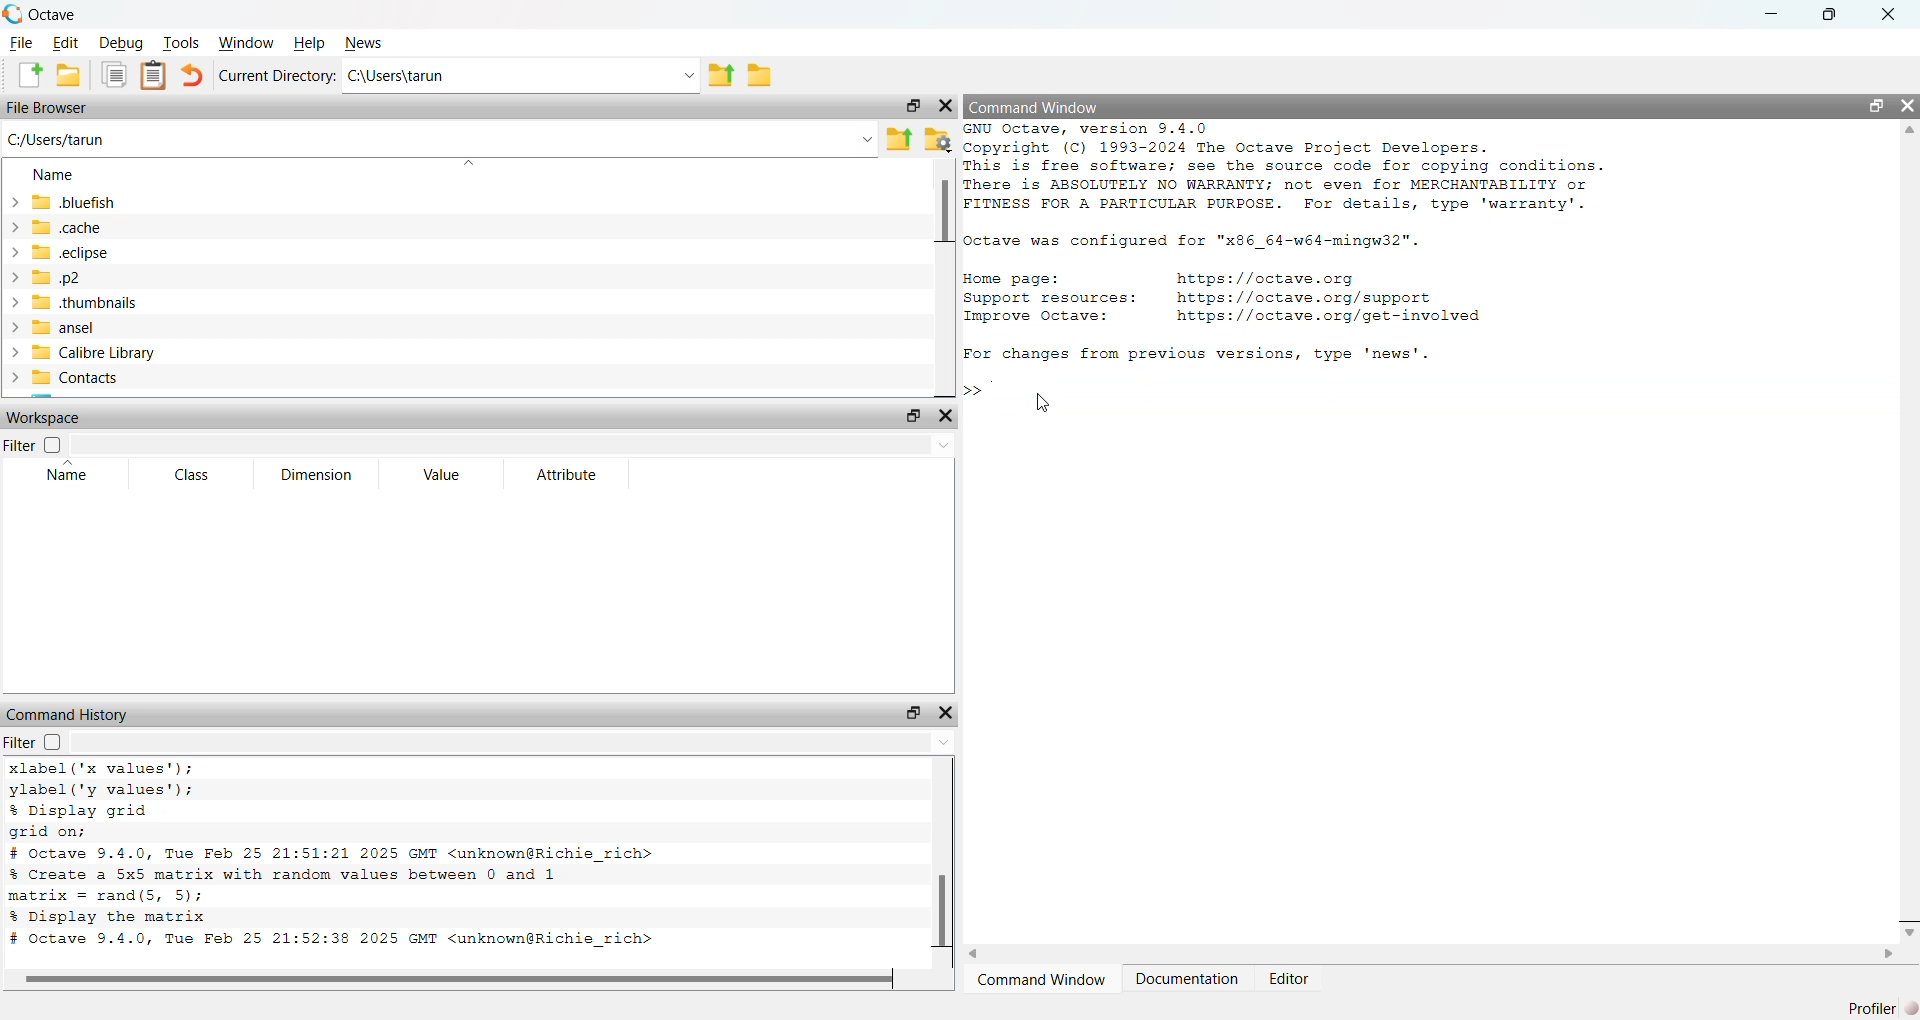  I want to click on C:/Users/tarun, so click(70, 139).